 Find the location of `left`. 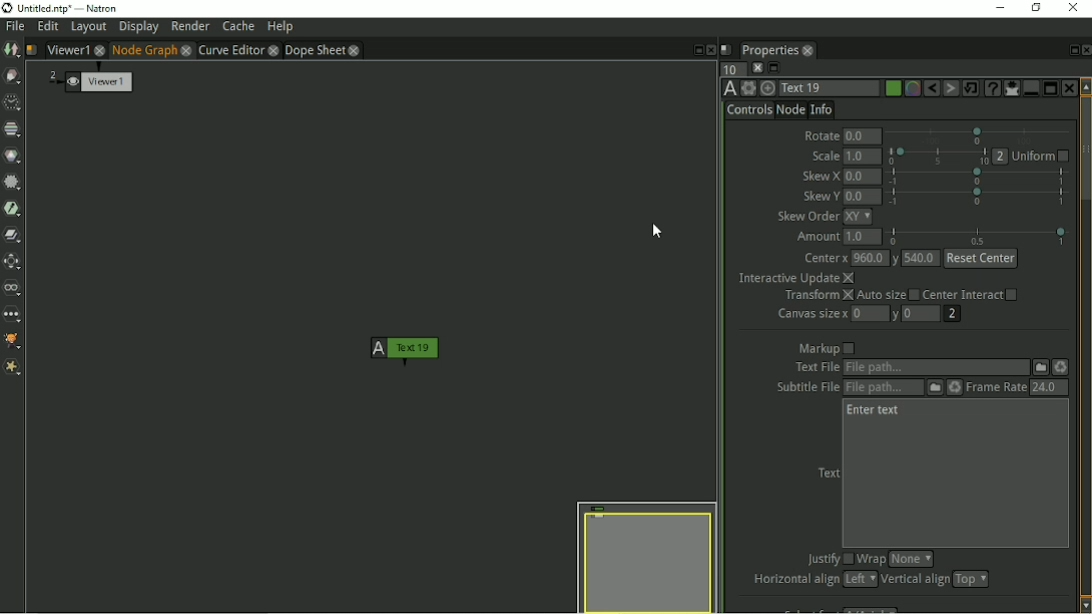

left is located at coordinates (858, 579).